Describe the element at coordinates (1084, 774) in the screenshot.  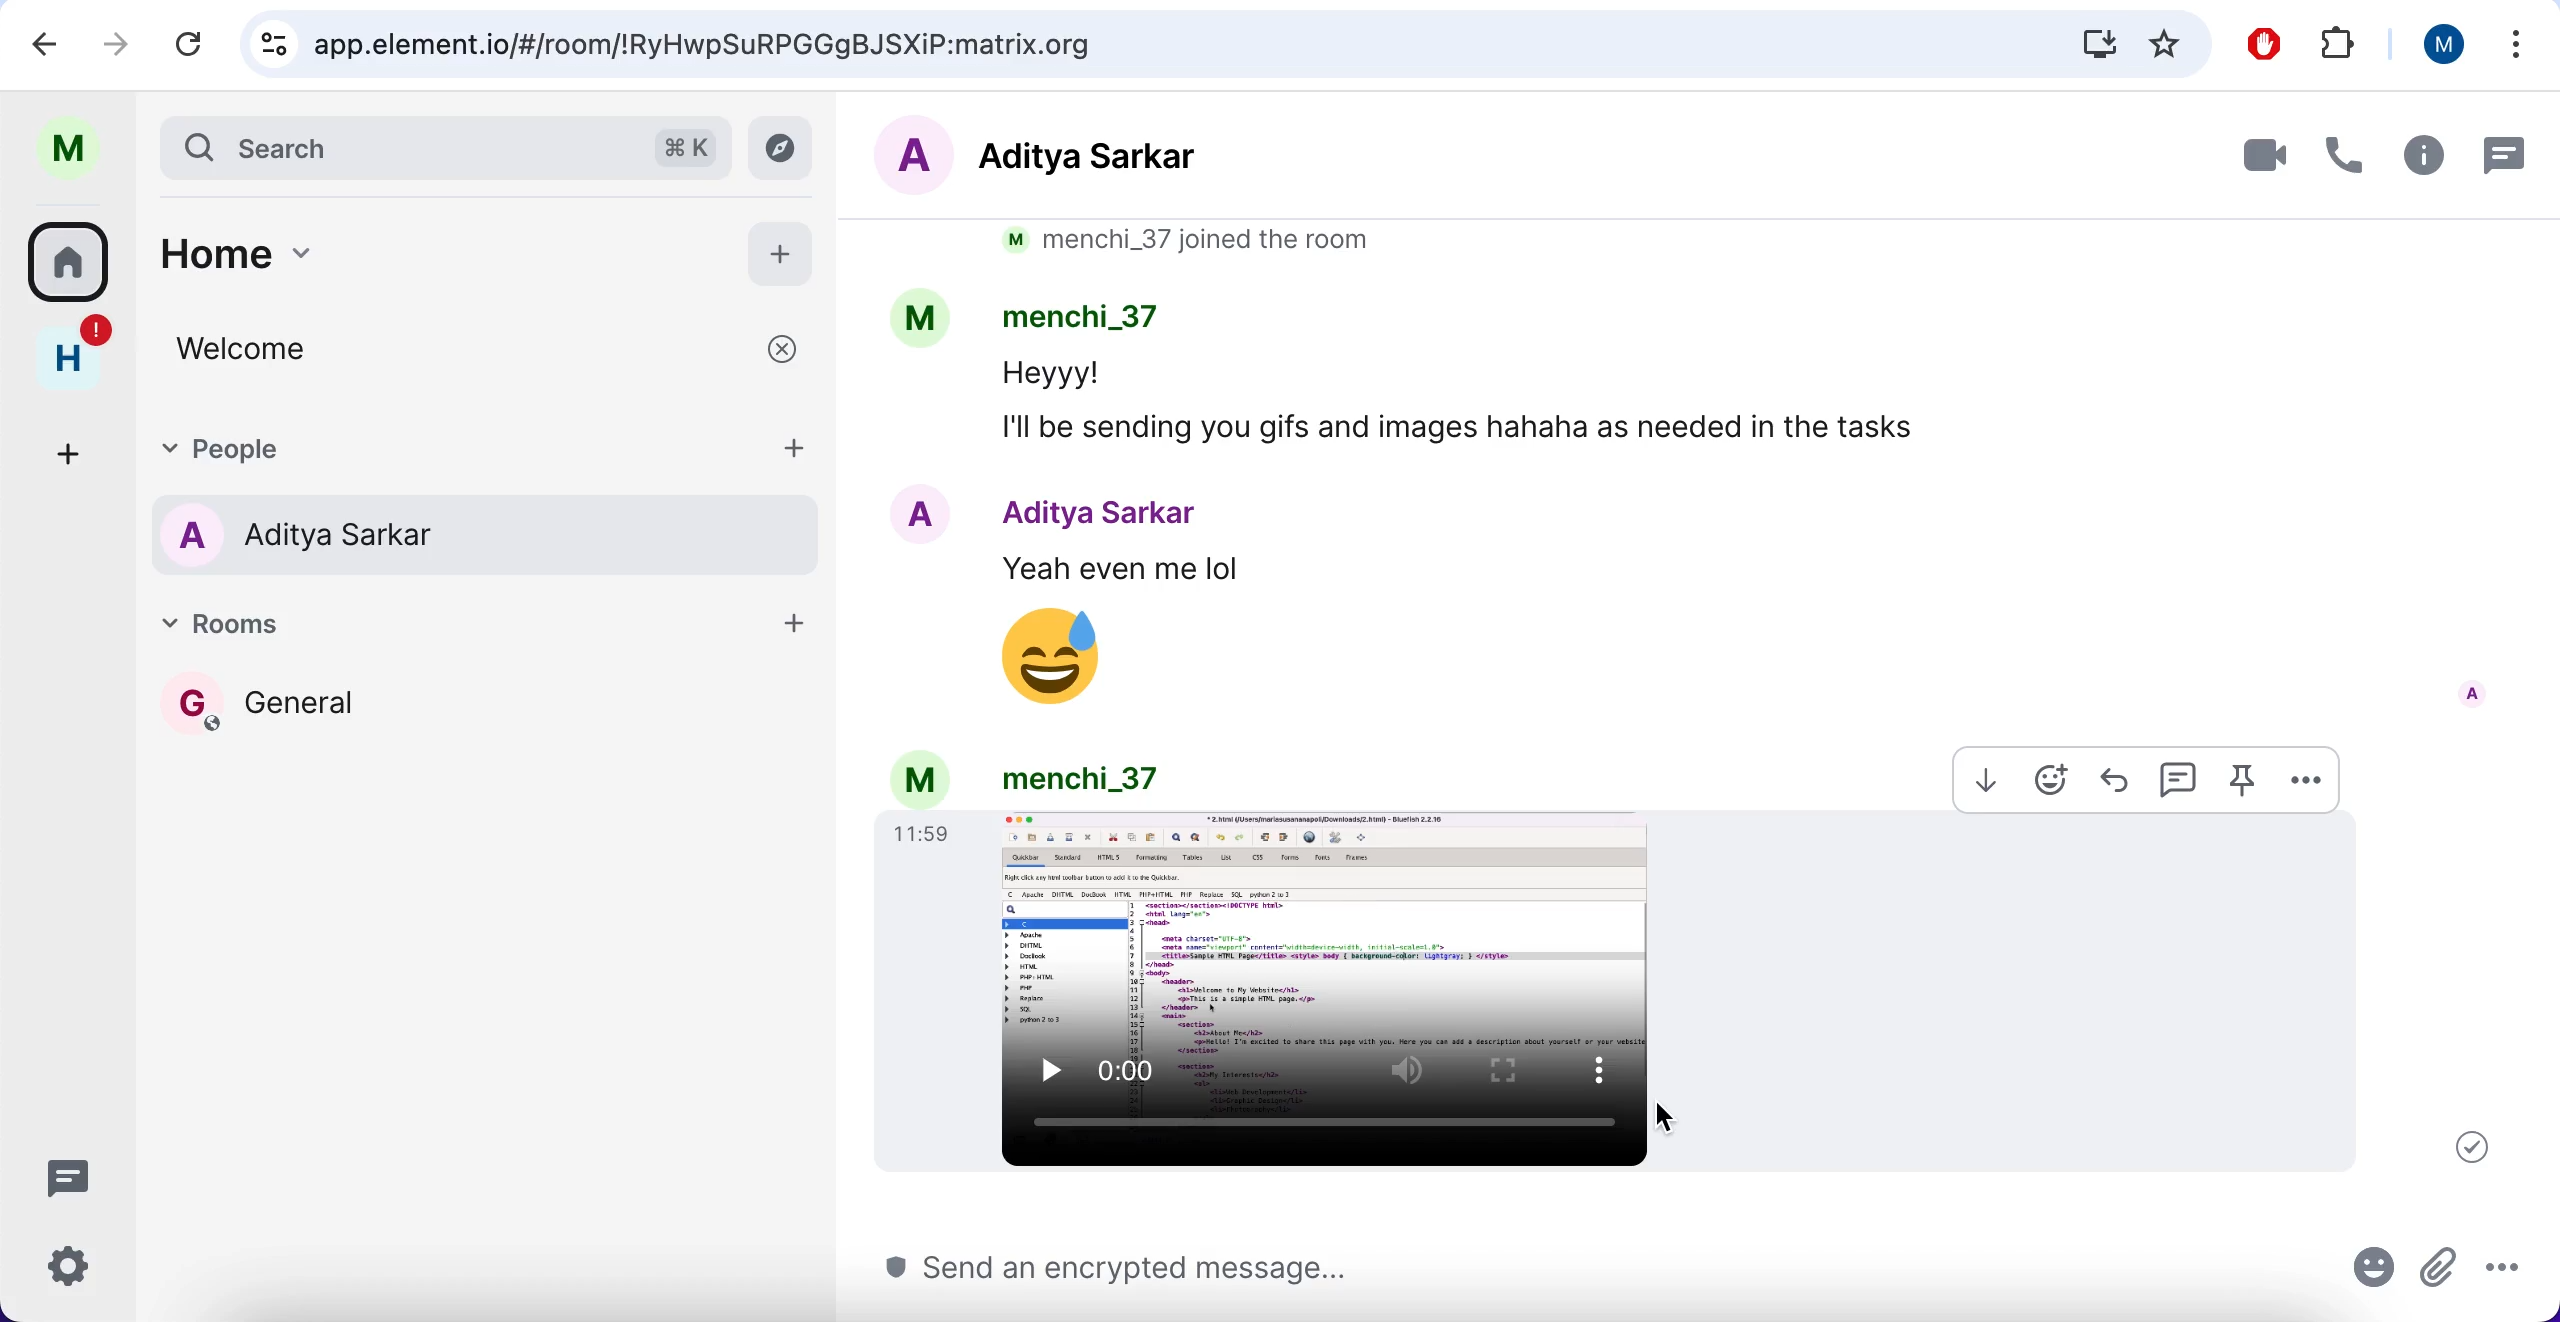
I see `menchi_37` at that location.